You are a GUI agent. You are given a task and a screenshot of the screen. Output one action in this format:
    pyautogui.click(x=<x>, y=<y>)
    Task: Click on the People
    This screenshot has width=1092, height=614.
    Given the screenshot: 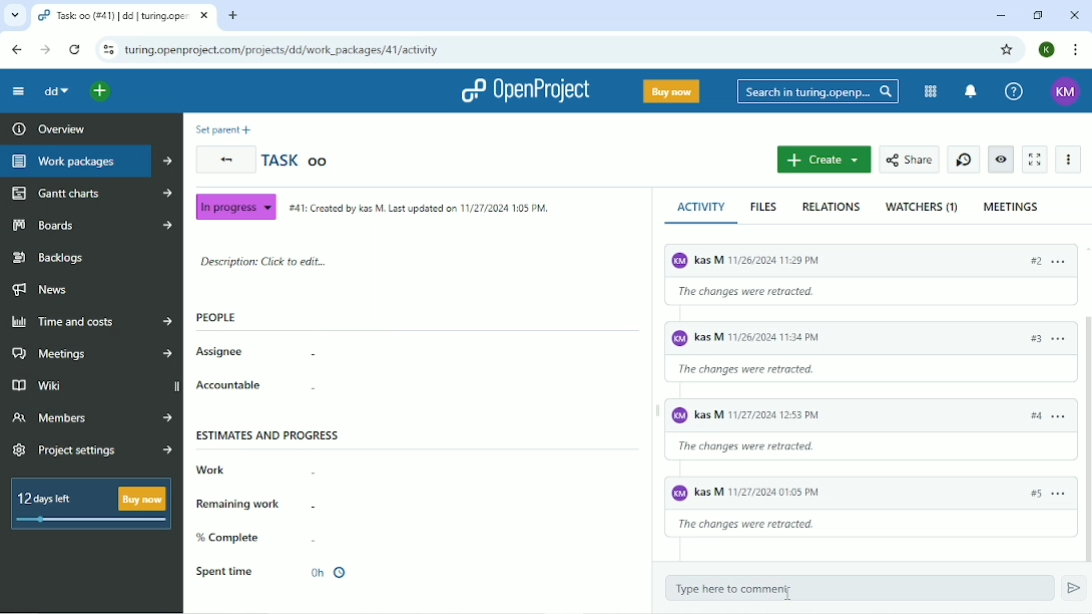 What is the action you would take?
    pyautogui.click(x=216, y=317)
    